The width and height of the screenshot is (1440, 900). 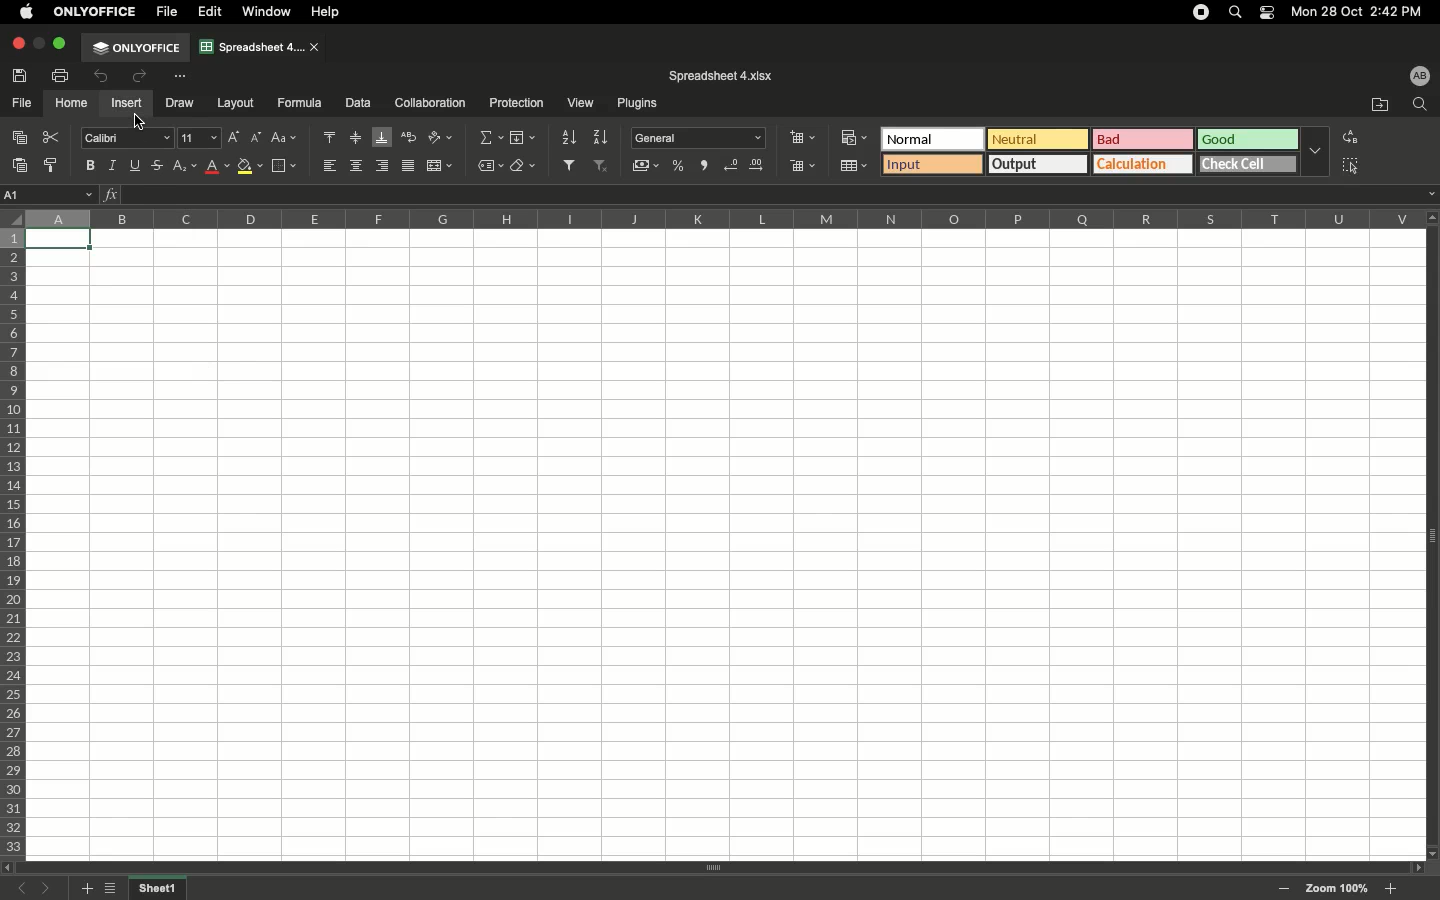 What do you see at coordinates (96, 12) in the screenshot?
I see `OnlyOffice` at bounding box center [96, 12].